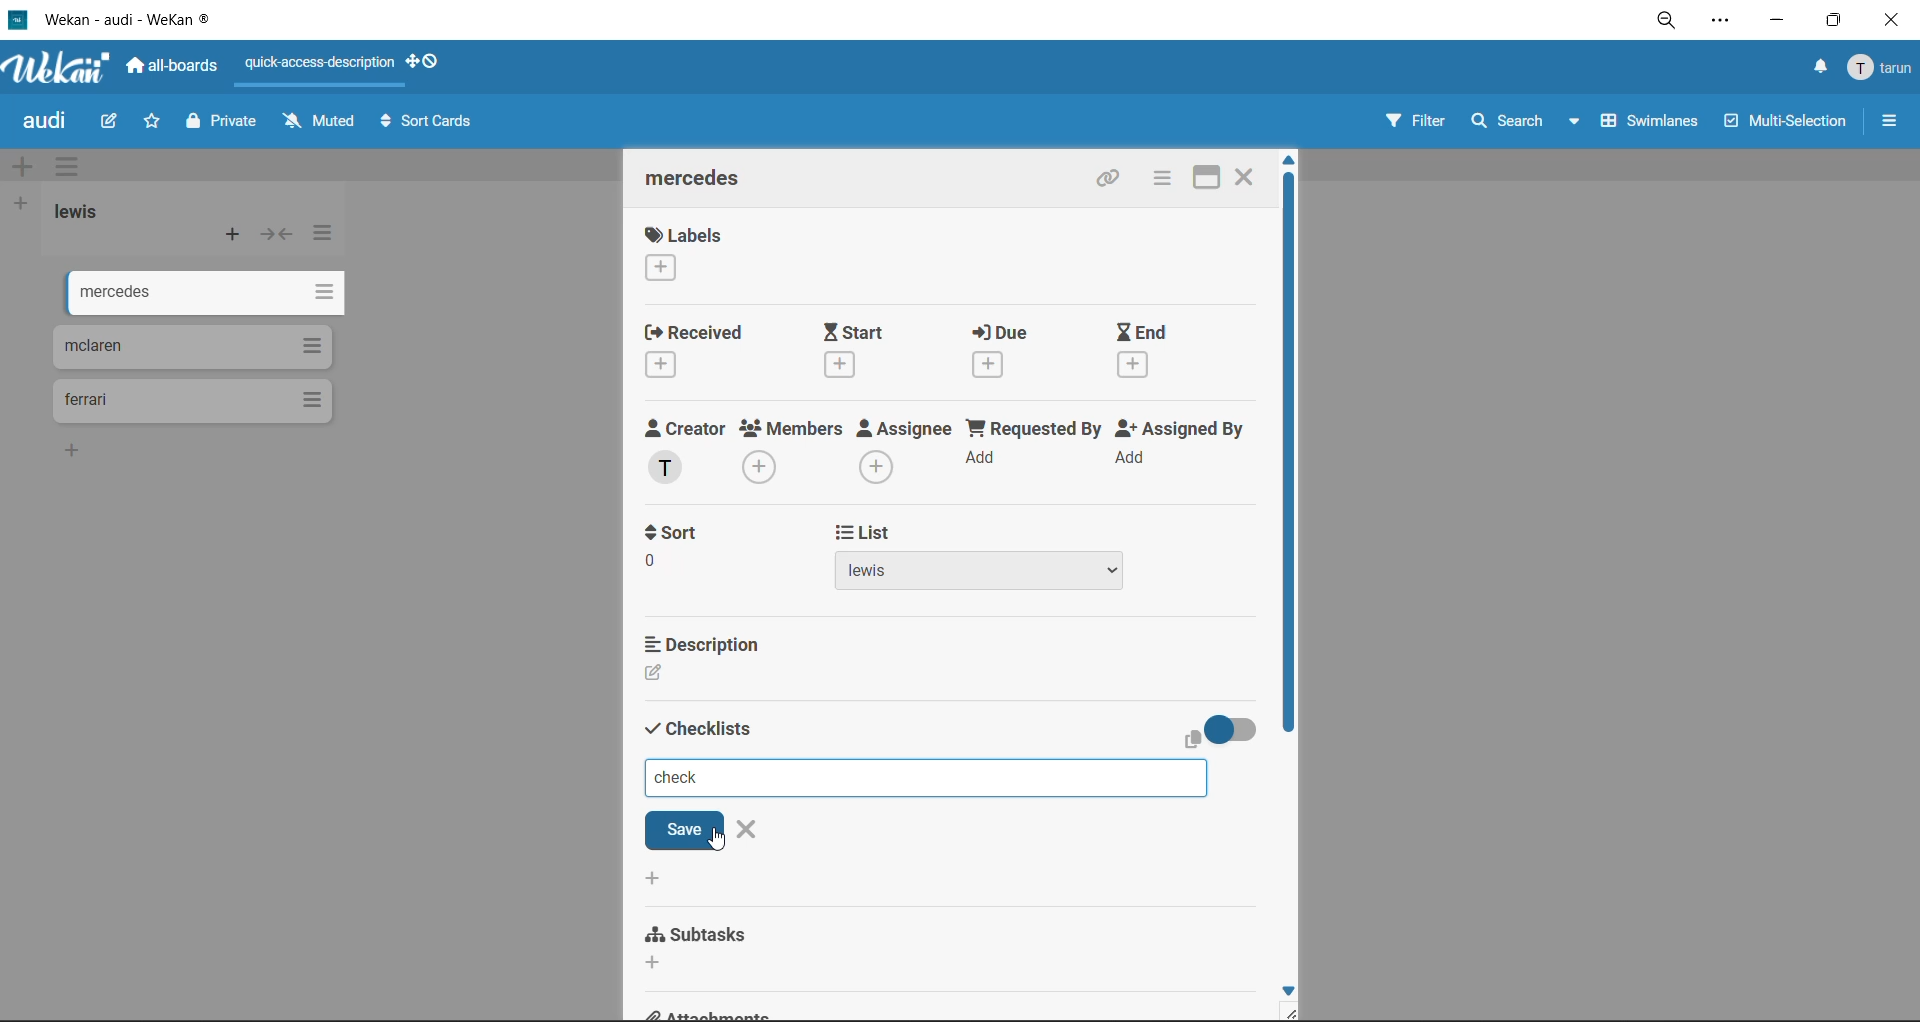  What do you see at coordinates (699, 726) in the screenshot?
I see `checklists` at bounding box center [699, 726].